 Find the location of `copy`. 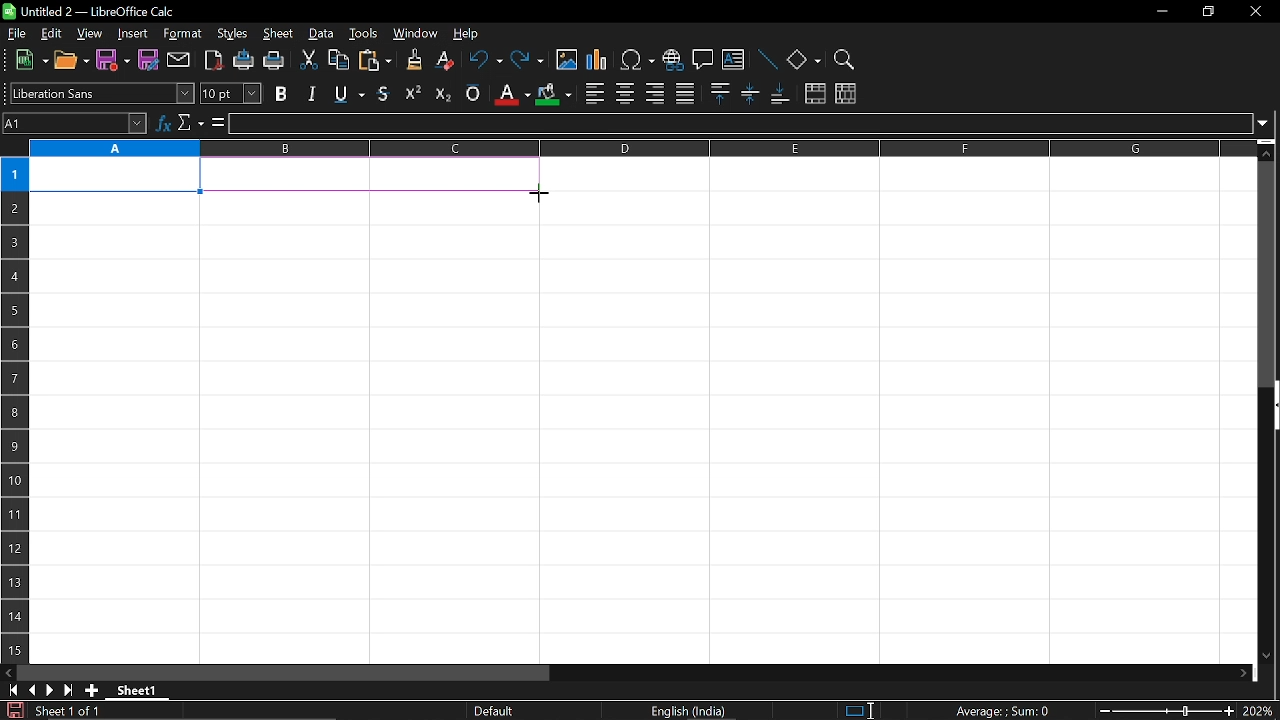

copy is located at coordinates (339, 60).